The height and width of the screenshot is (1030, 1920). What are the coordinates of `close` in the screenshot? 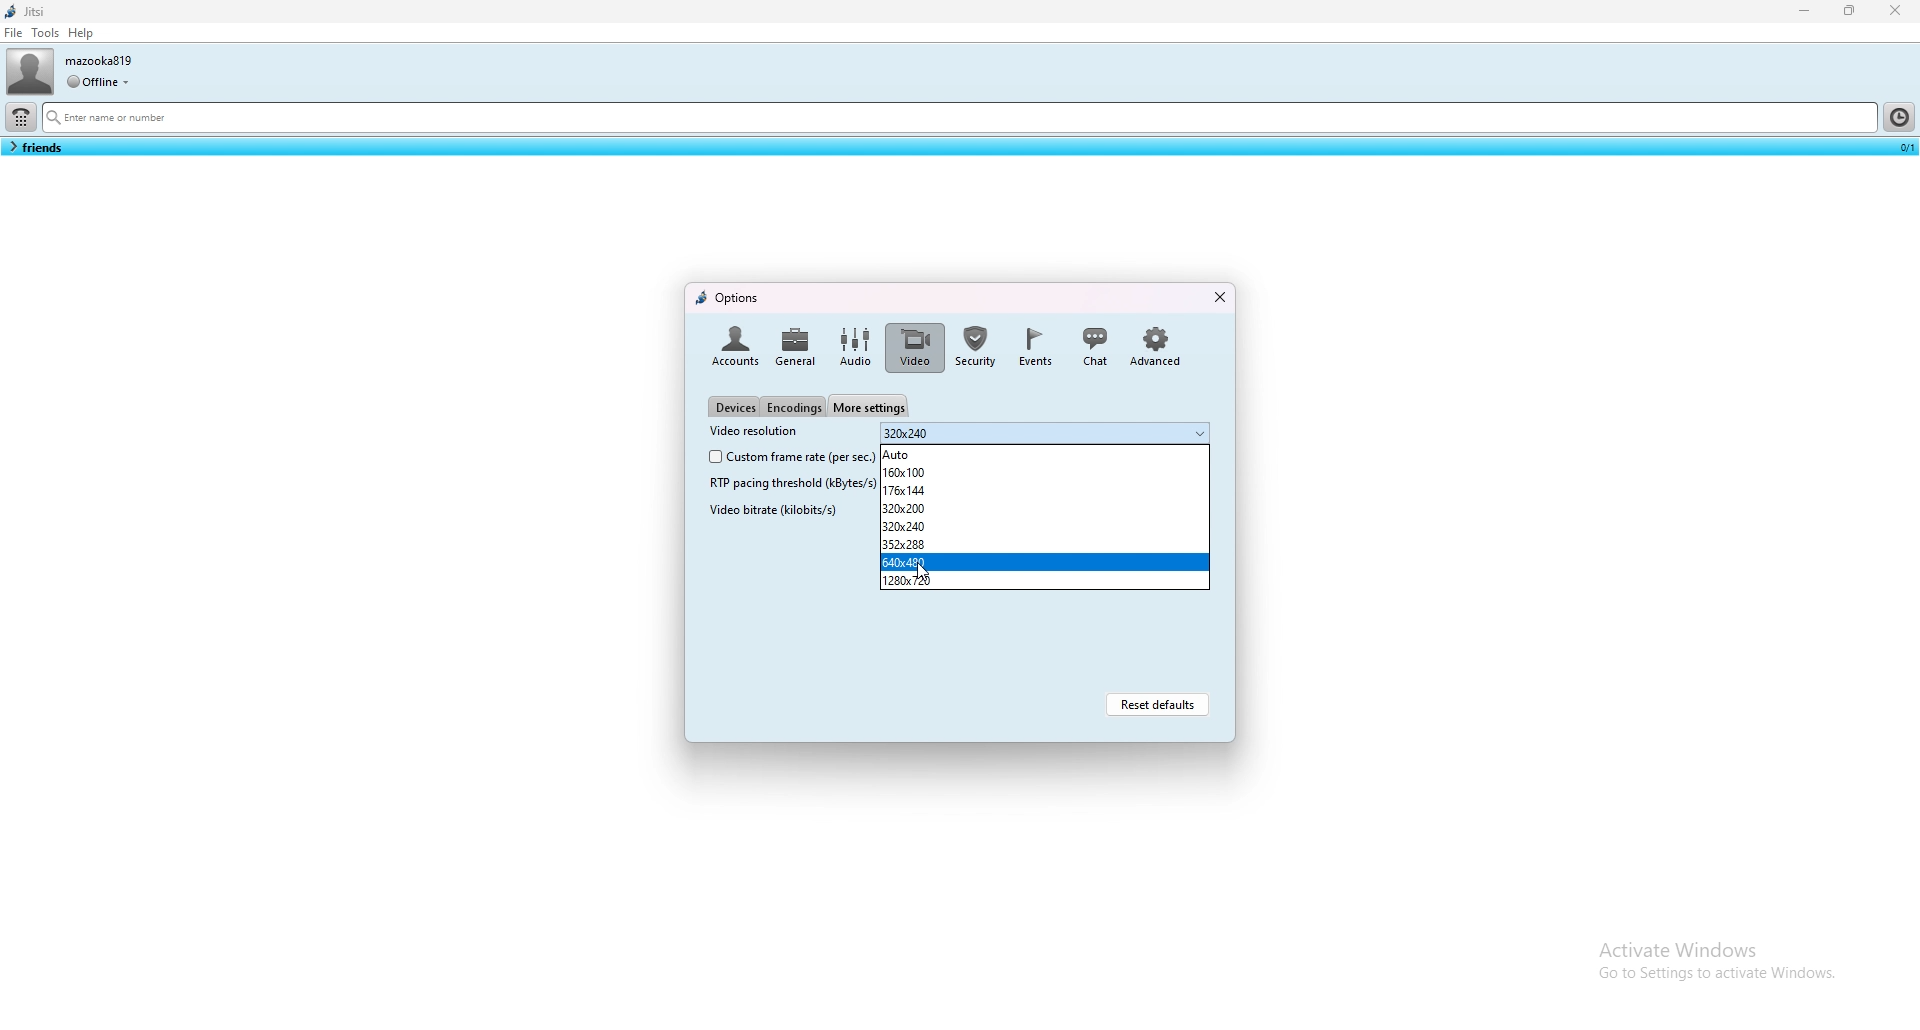 It's located at (1218, 297).